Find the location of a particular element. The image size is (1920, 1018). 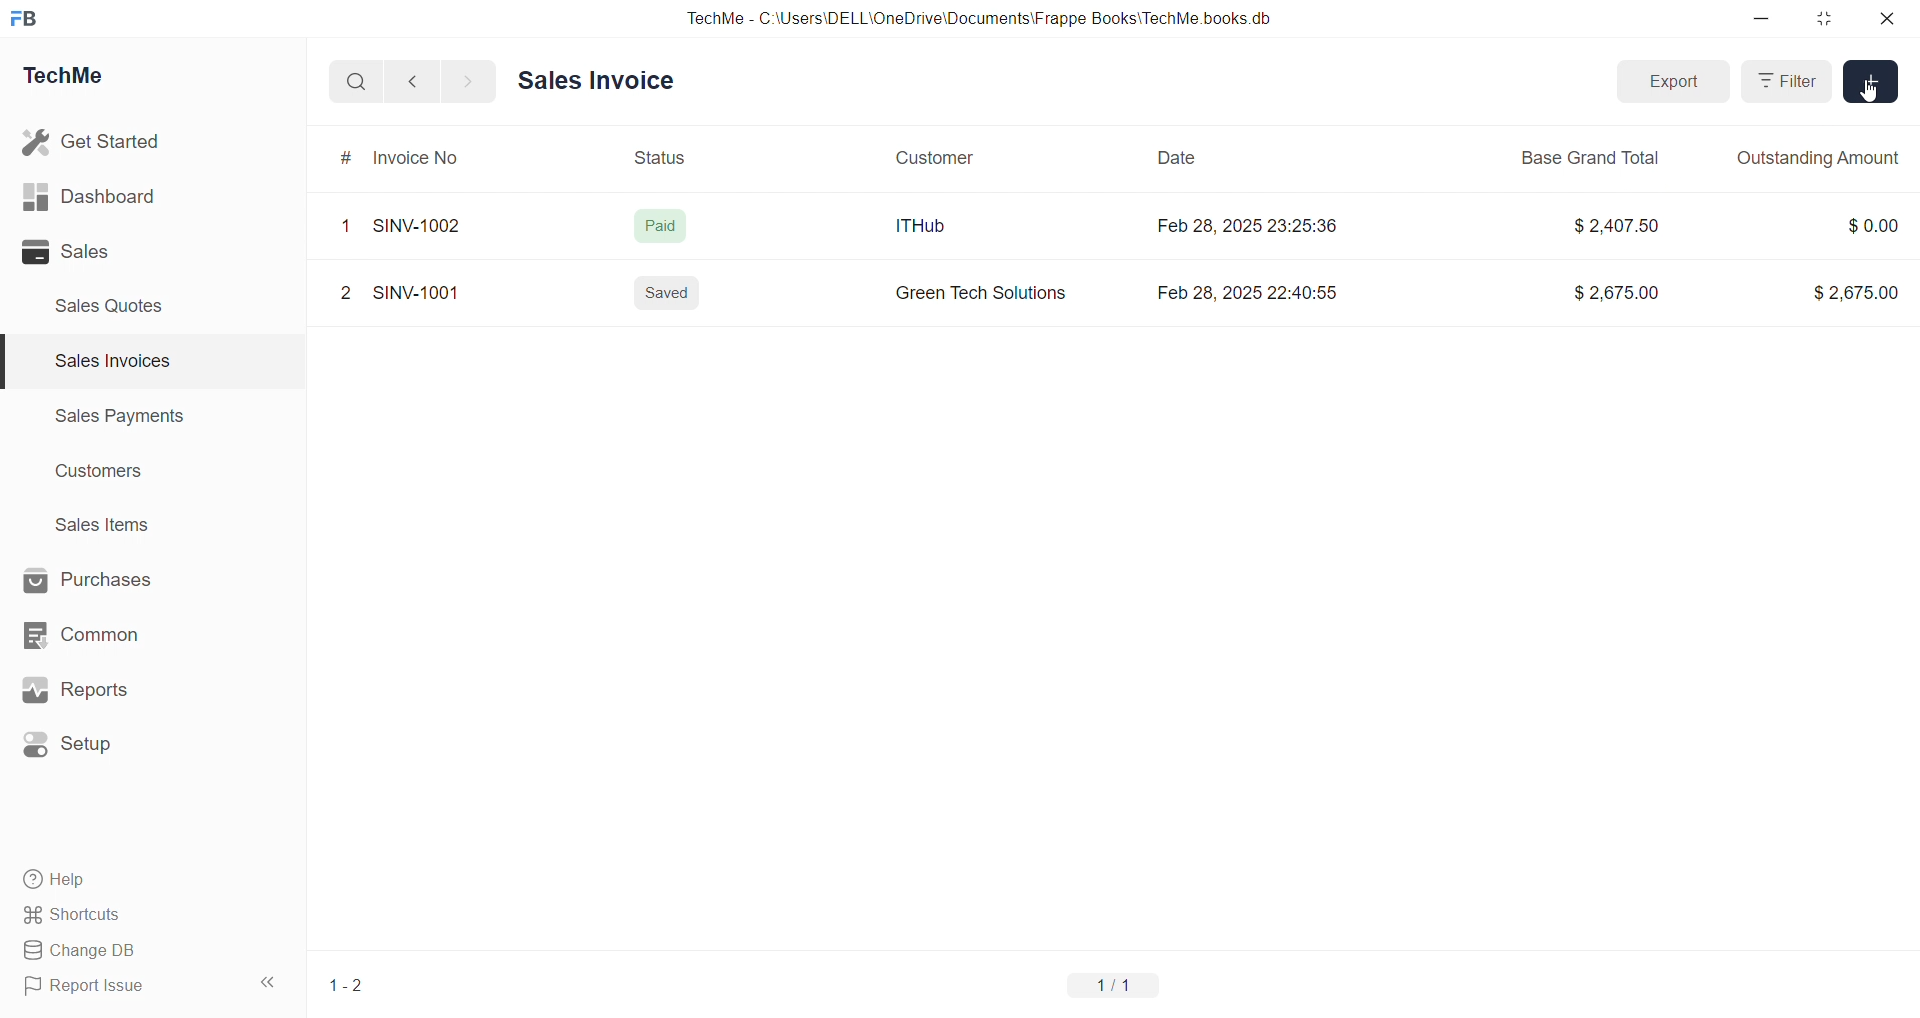

TechMe is located at coordinates (80, 79).